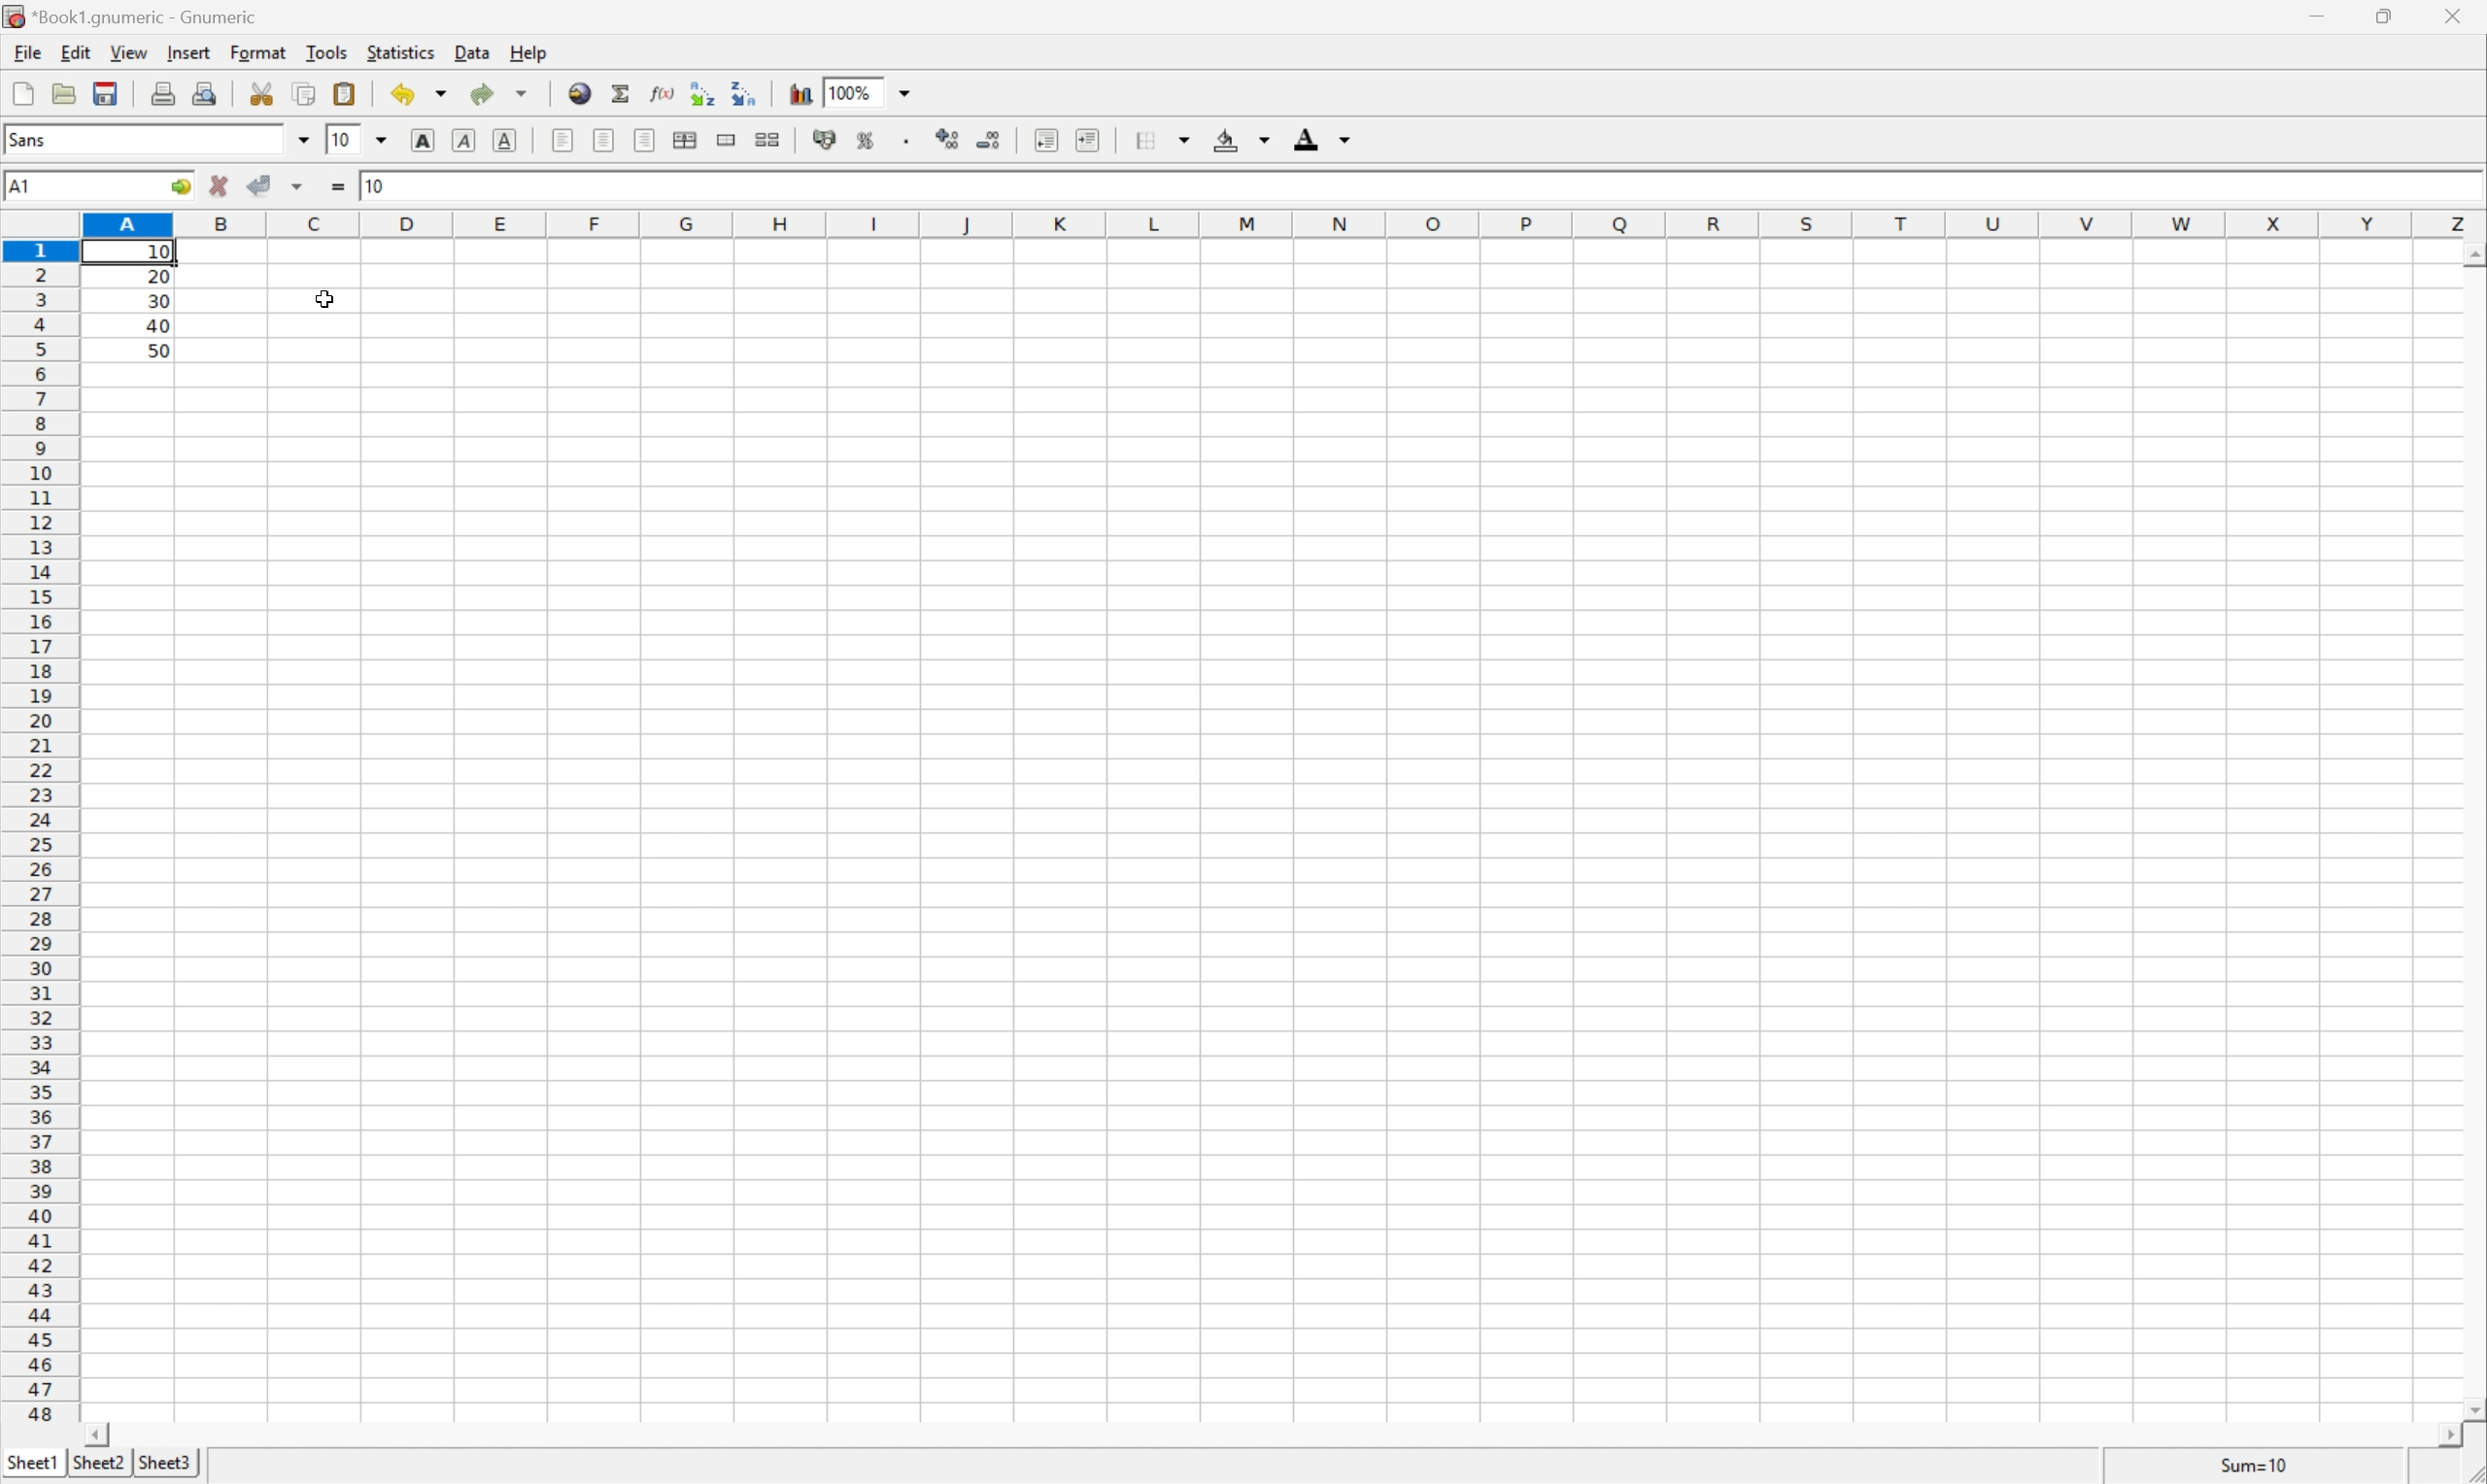 The width and height of the screenshot is (2487, 1484). I want to click on 40, so click(157, 324).